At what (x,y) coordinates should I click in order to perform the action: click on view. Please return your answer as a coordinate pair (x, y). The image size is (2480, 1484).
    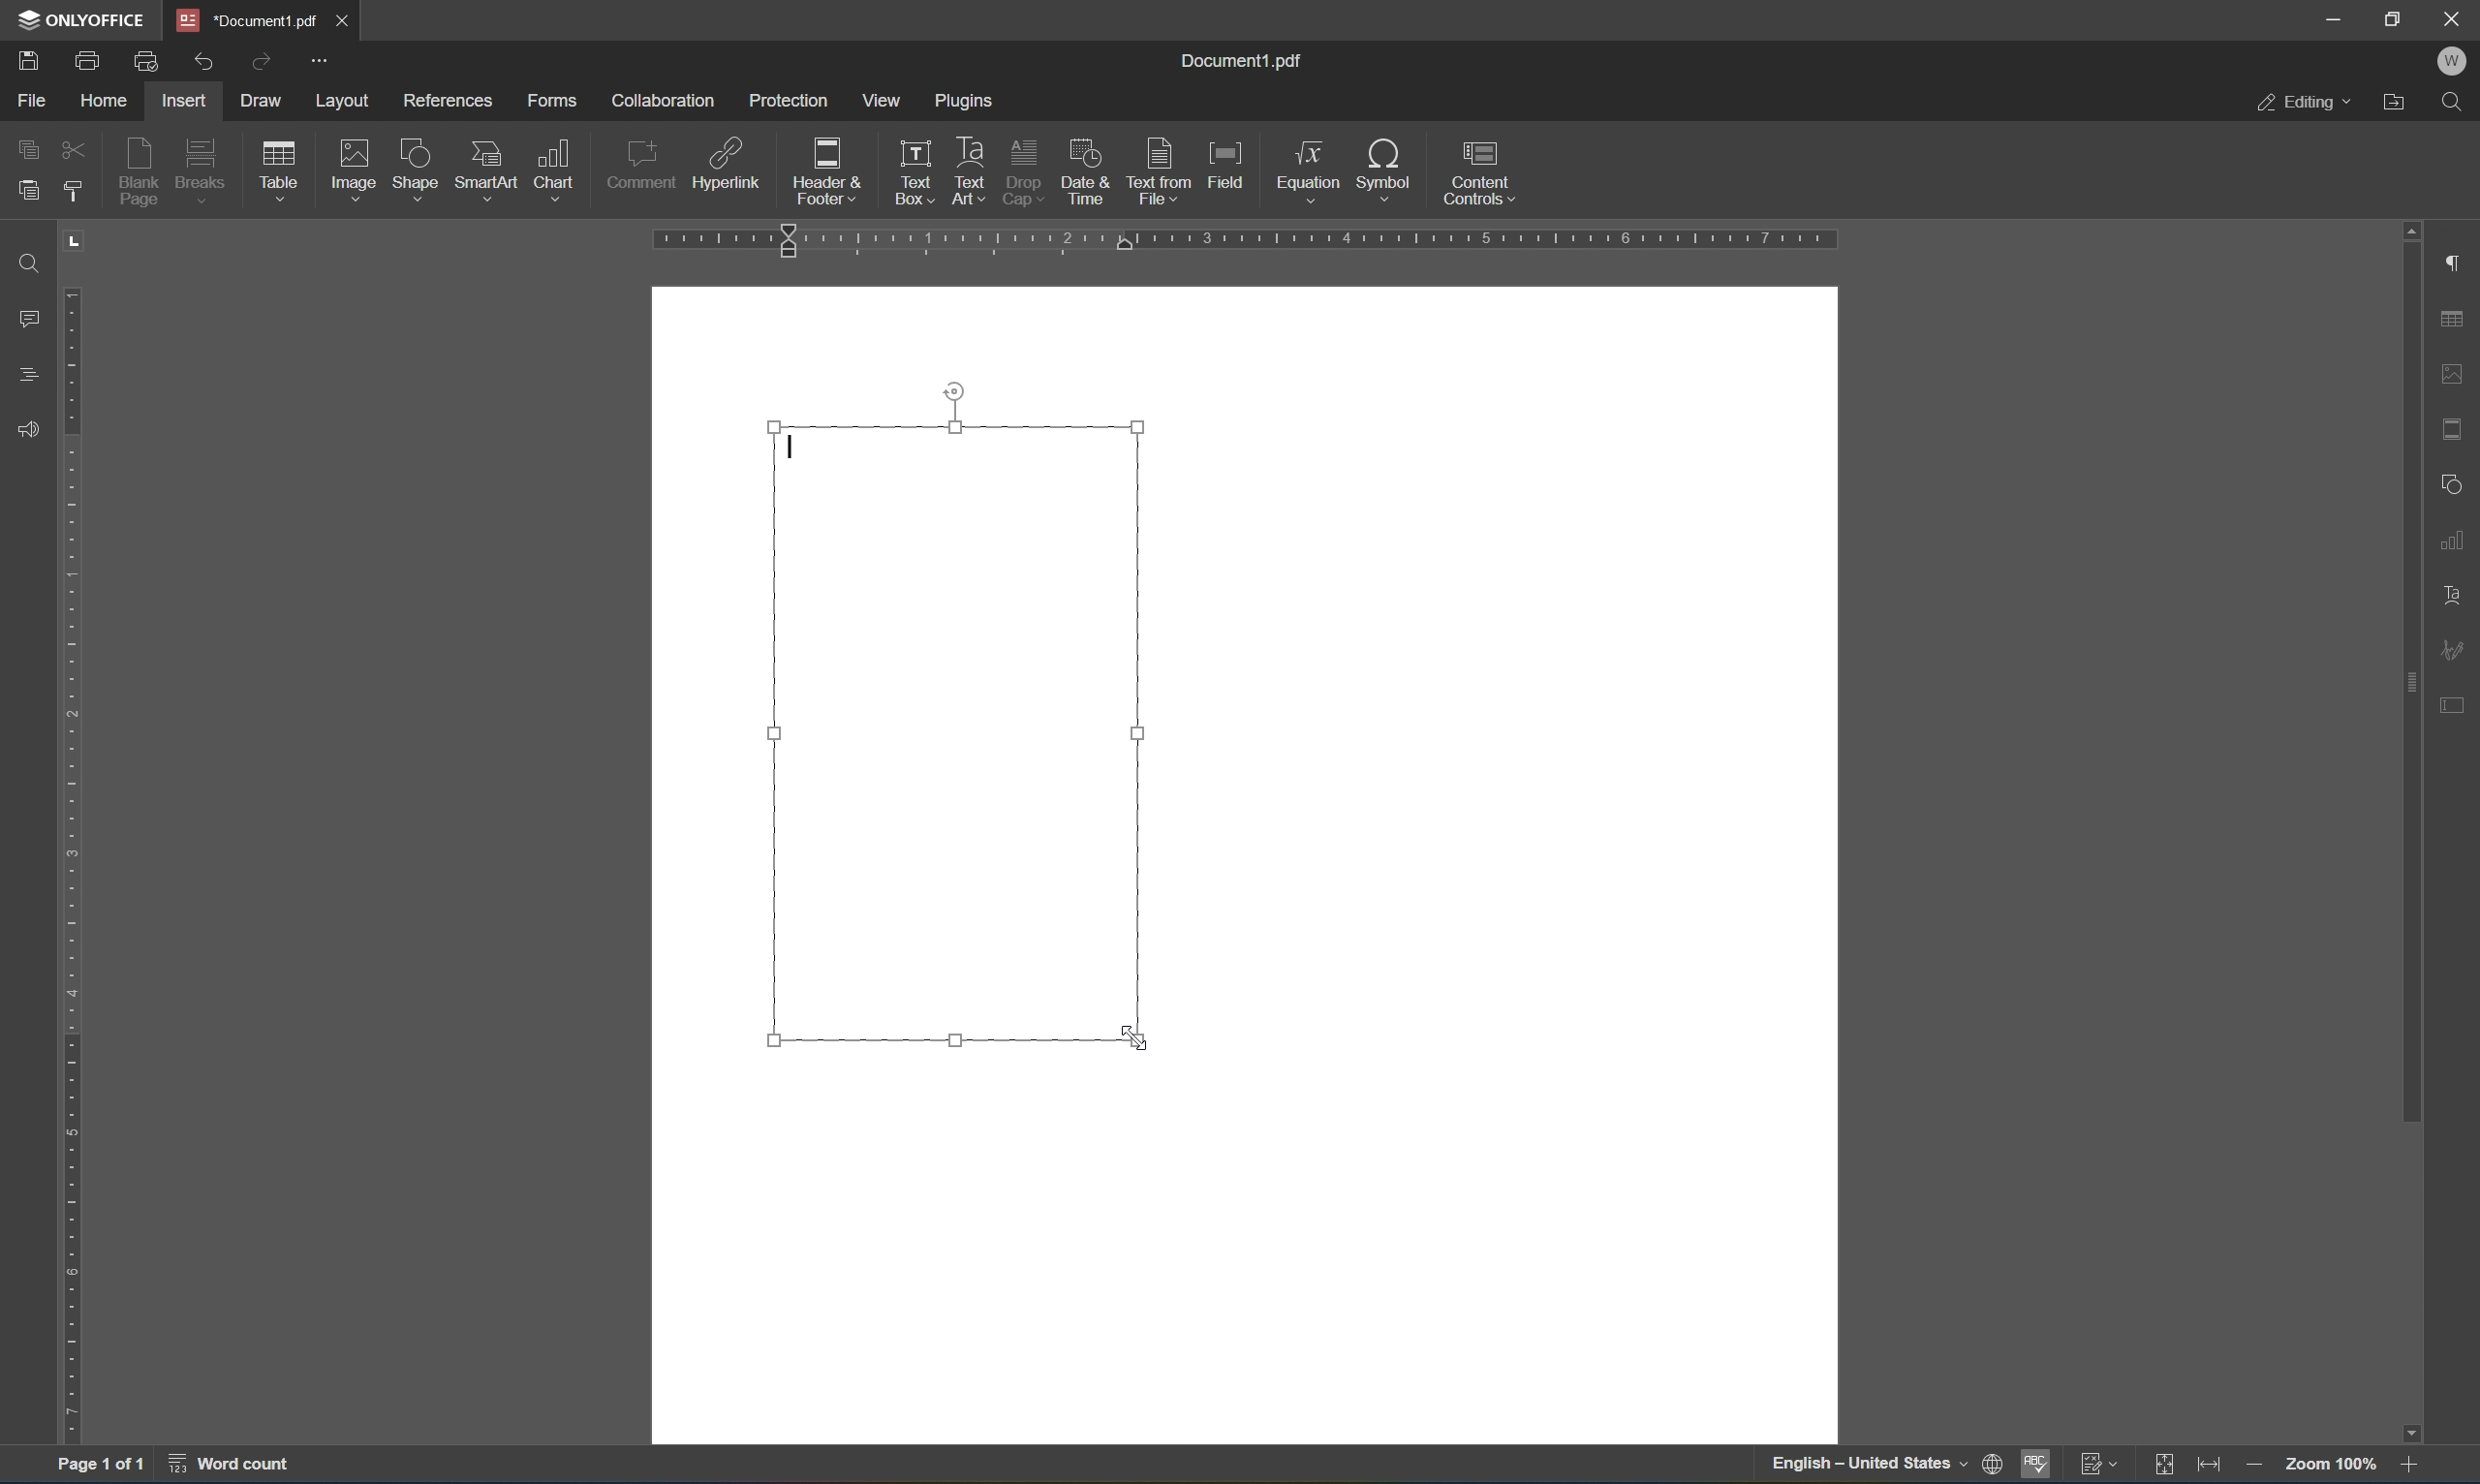
    Looking at the image, I should click on (879, 99).